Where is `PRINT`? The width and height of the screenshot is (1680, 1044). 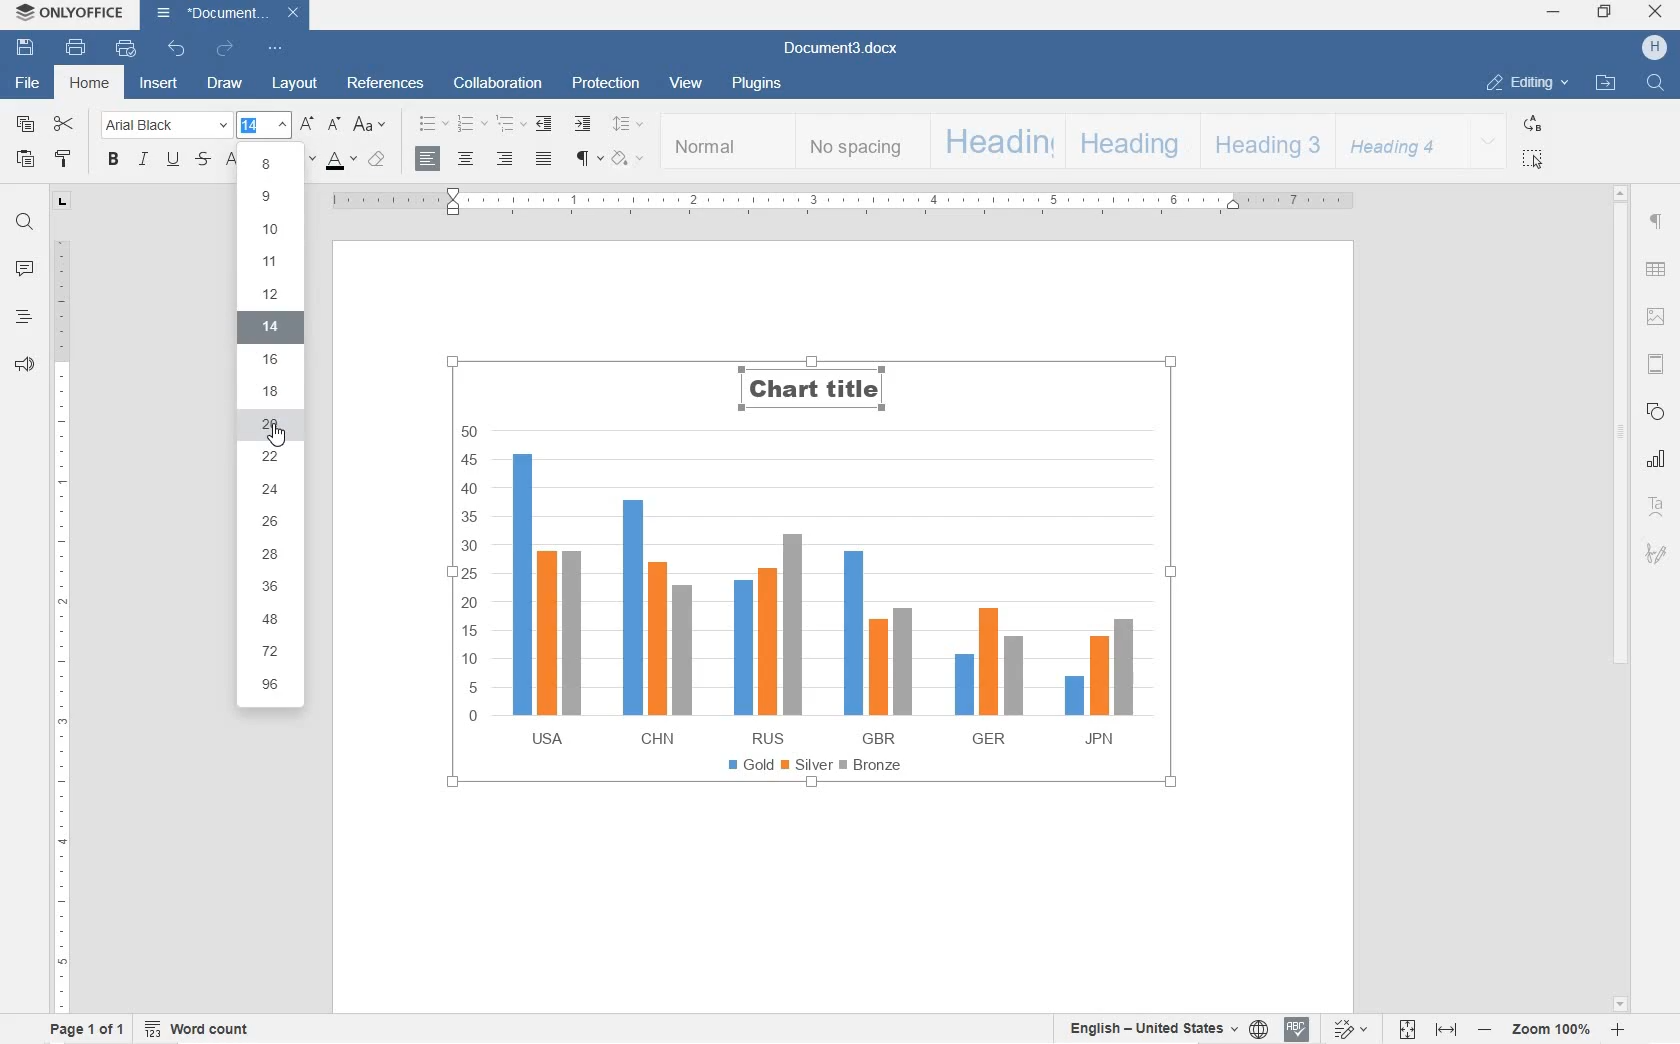
PRINT is located at coordinates (78, 50).